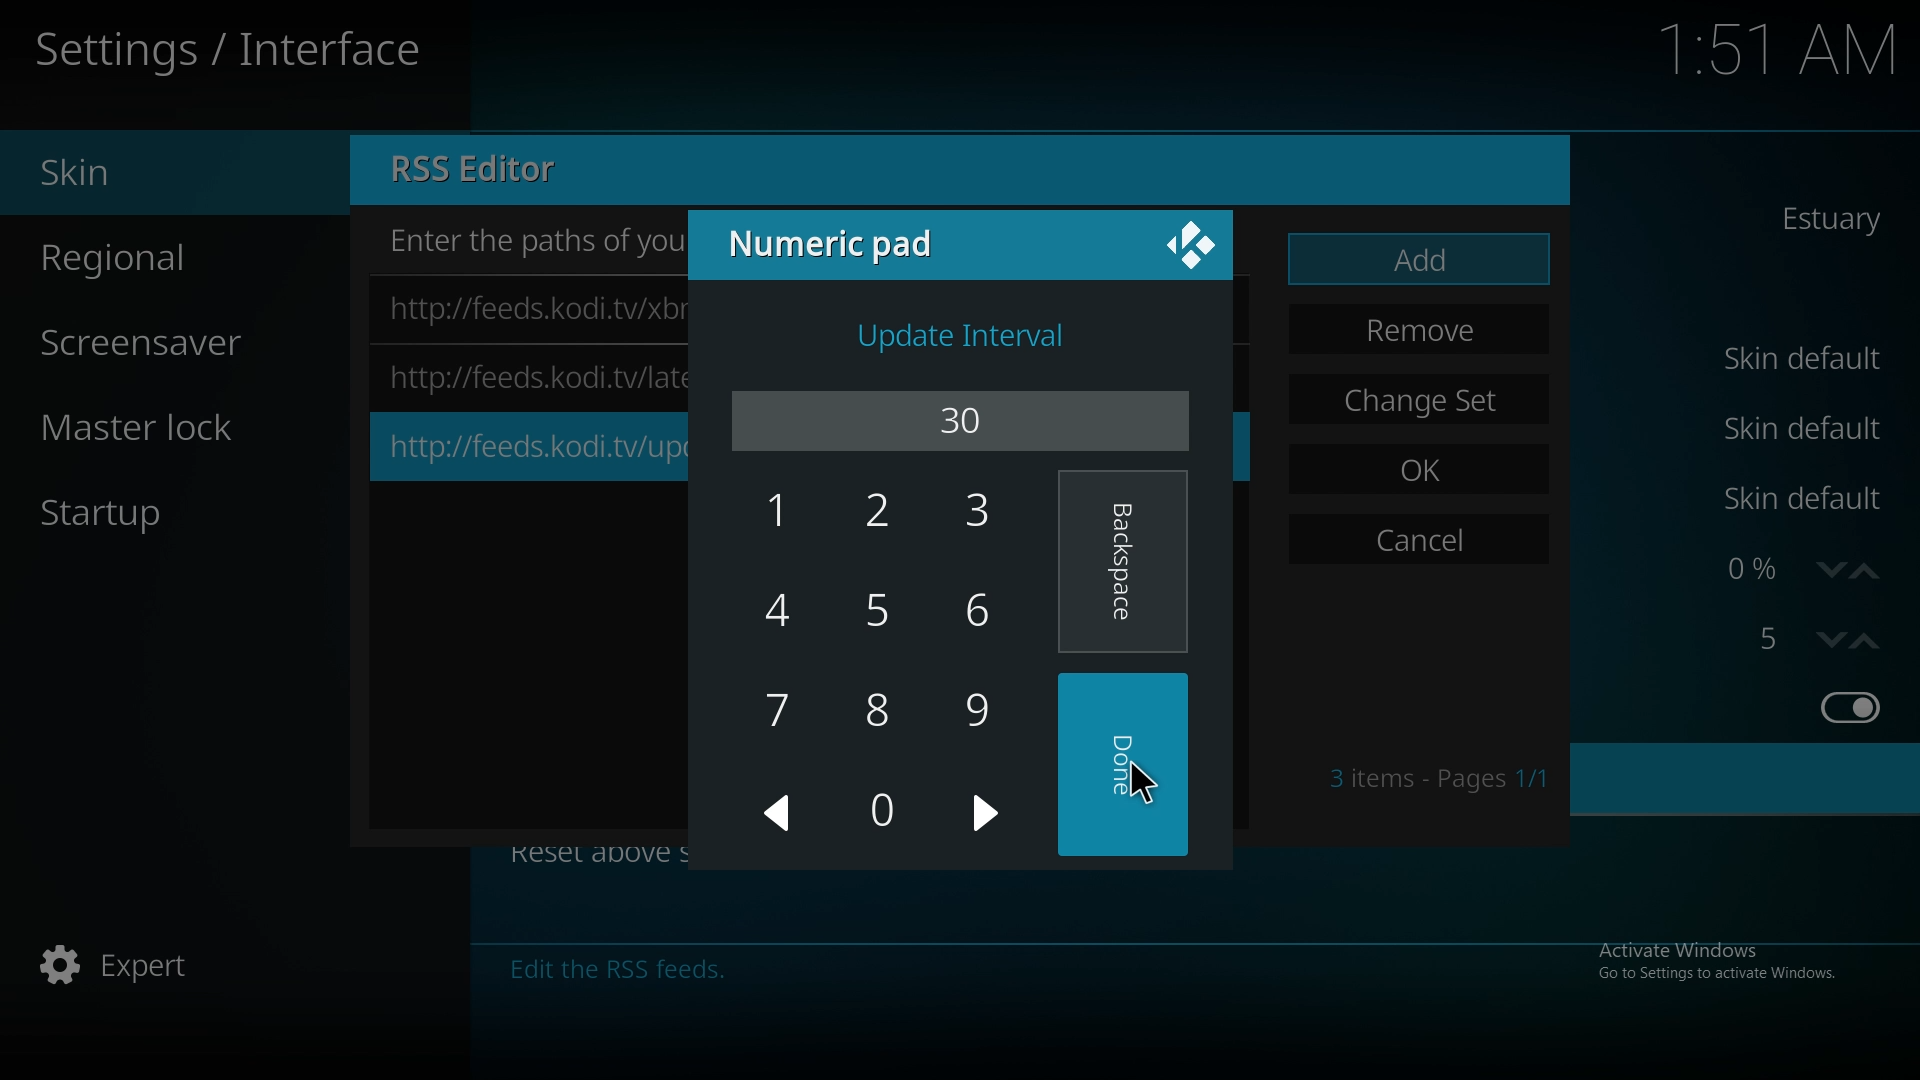 Image resolution: width=1920 pixels, height=1080 pixels. Describe the element at coordinates (151, 254) in the screenshot. I see `regional` at that location.